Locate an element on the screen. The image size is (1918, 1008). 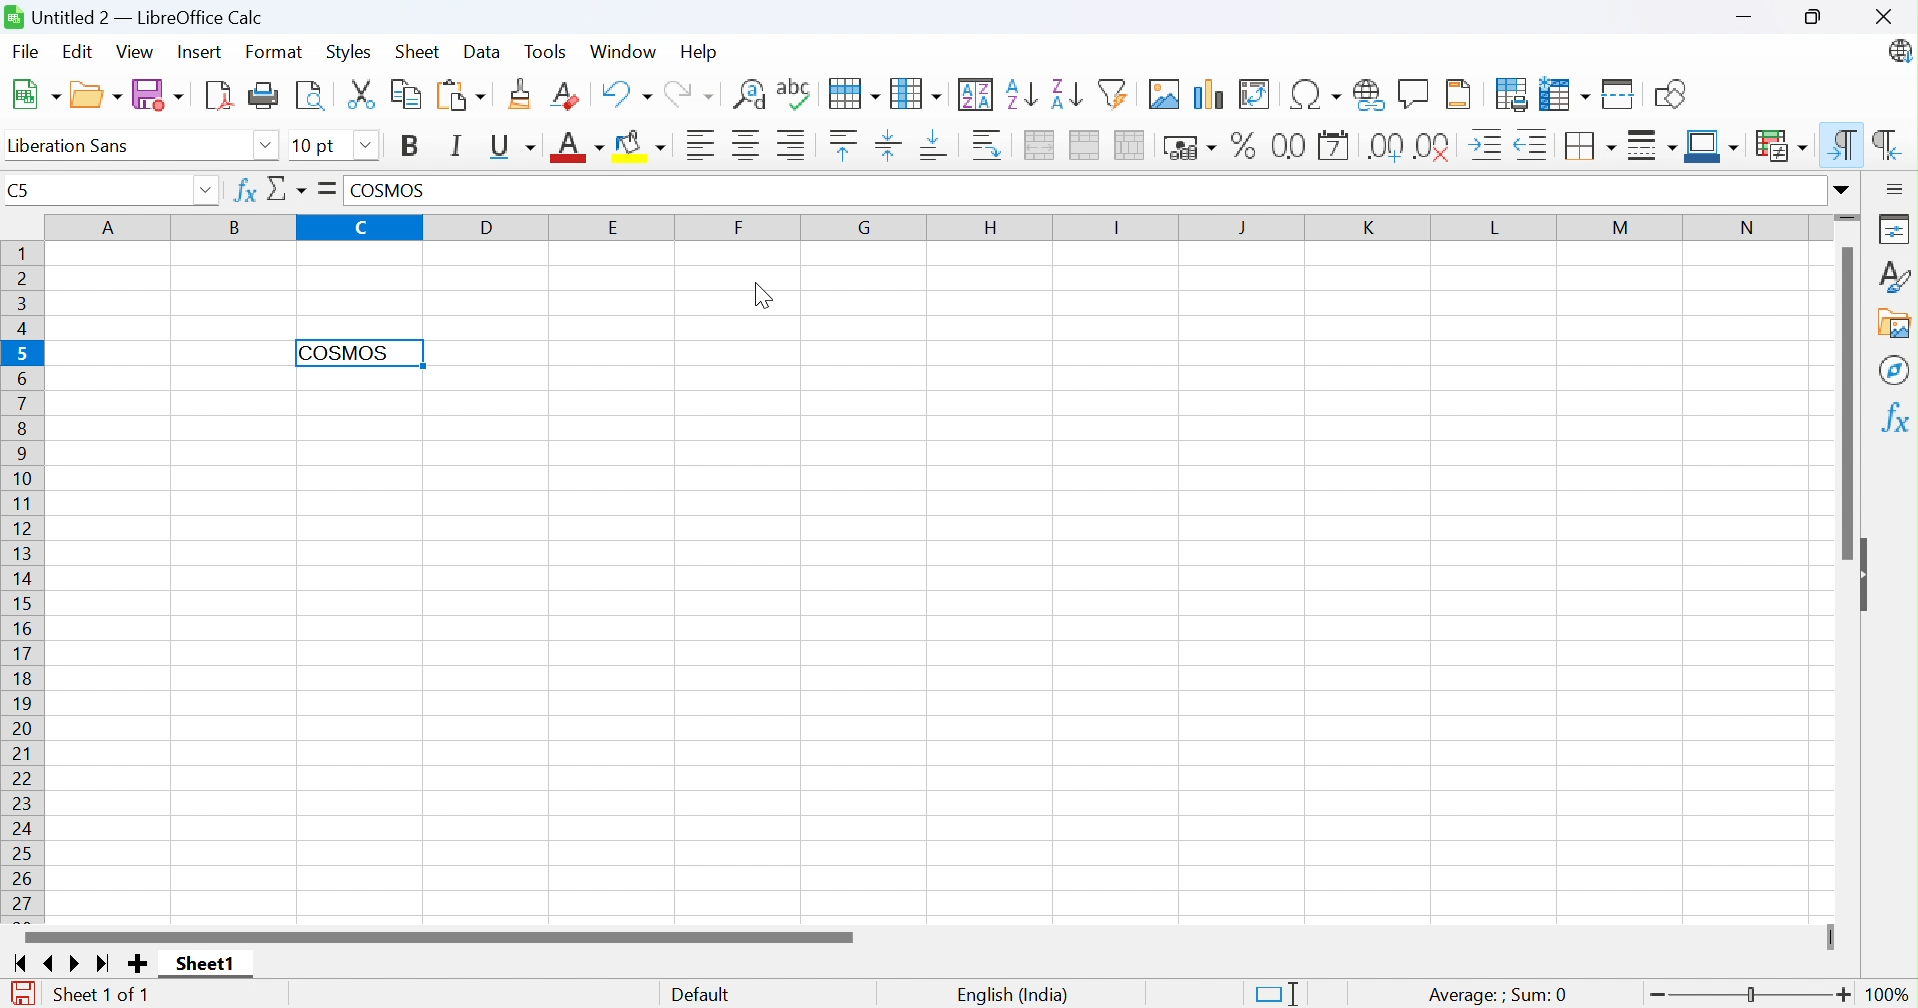
Hide is located at coordinates (1867, 571).